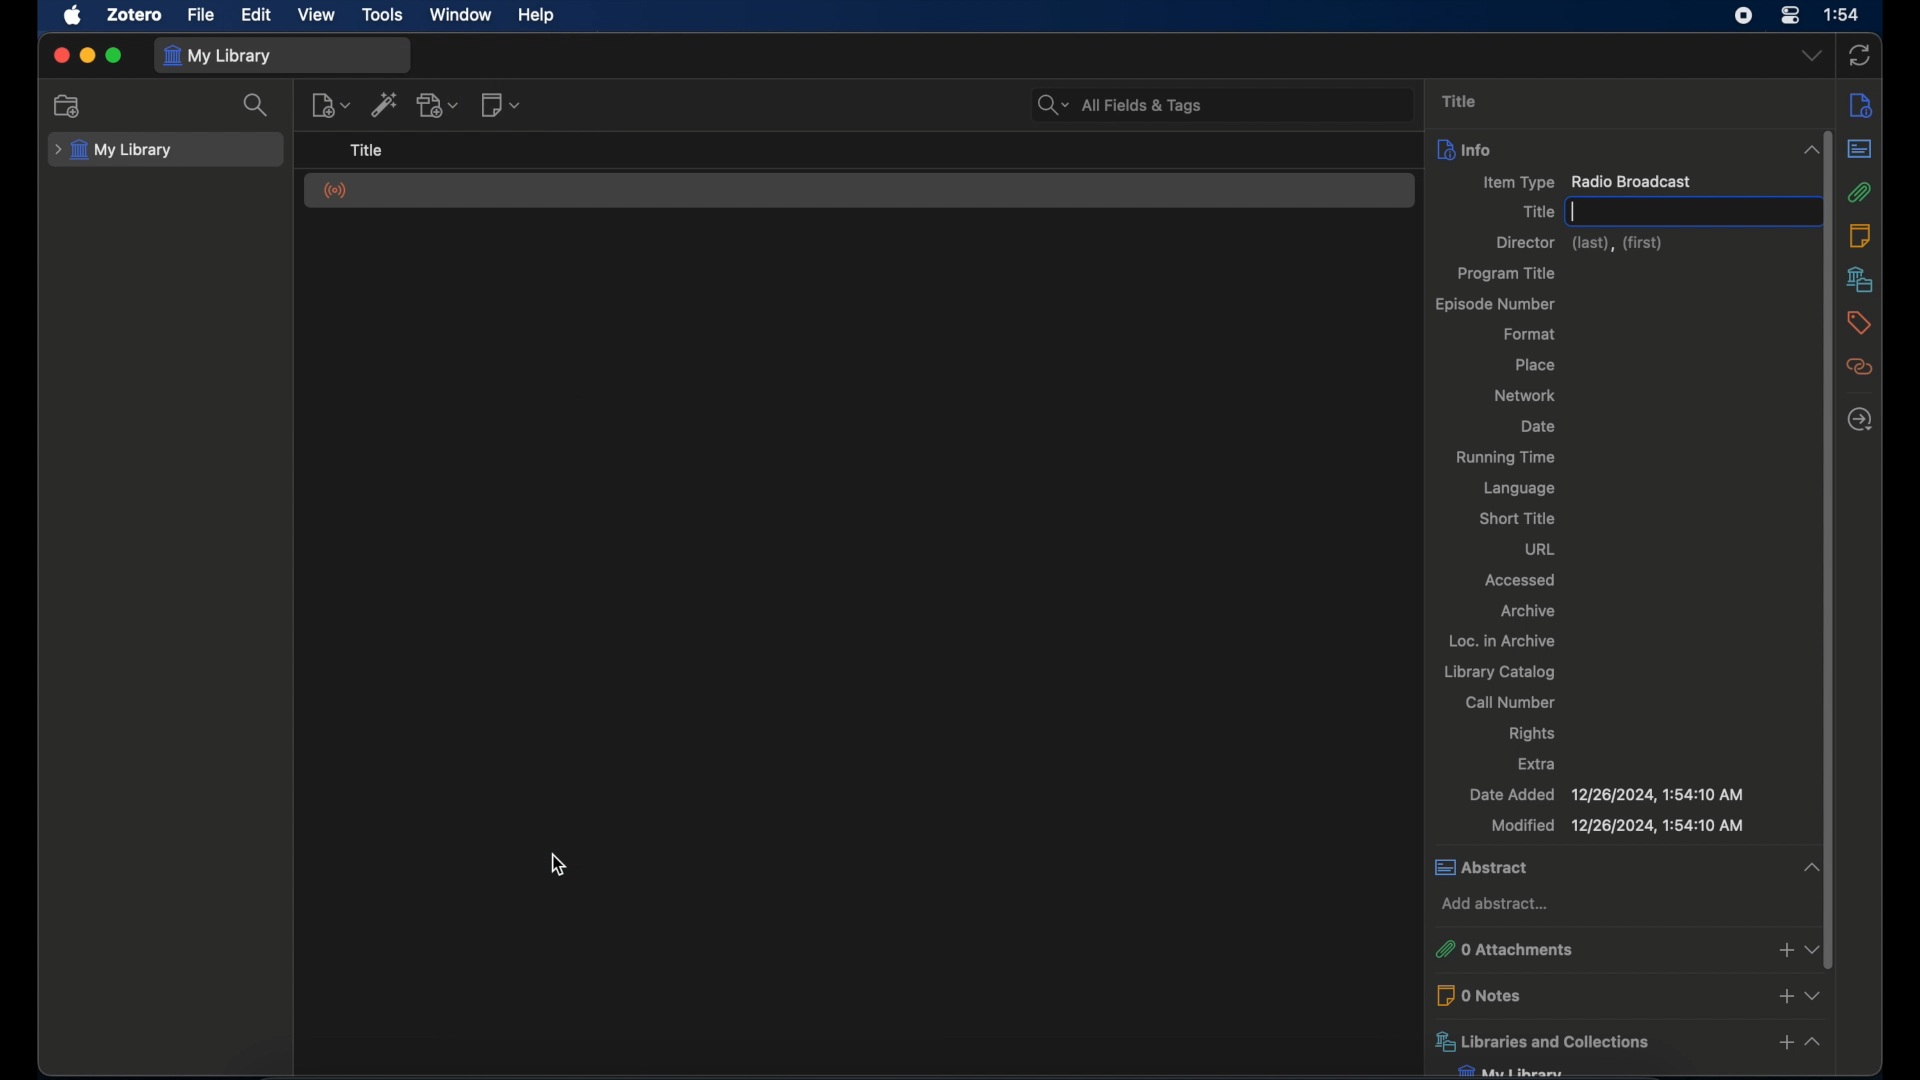 This screenshot has width=1920, height=1080. What do you see at coordinates (318, 15) in the screenshot?
I see `view` at bounding box center [318, 15].